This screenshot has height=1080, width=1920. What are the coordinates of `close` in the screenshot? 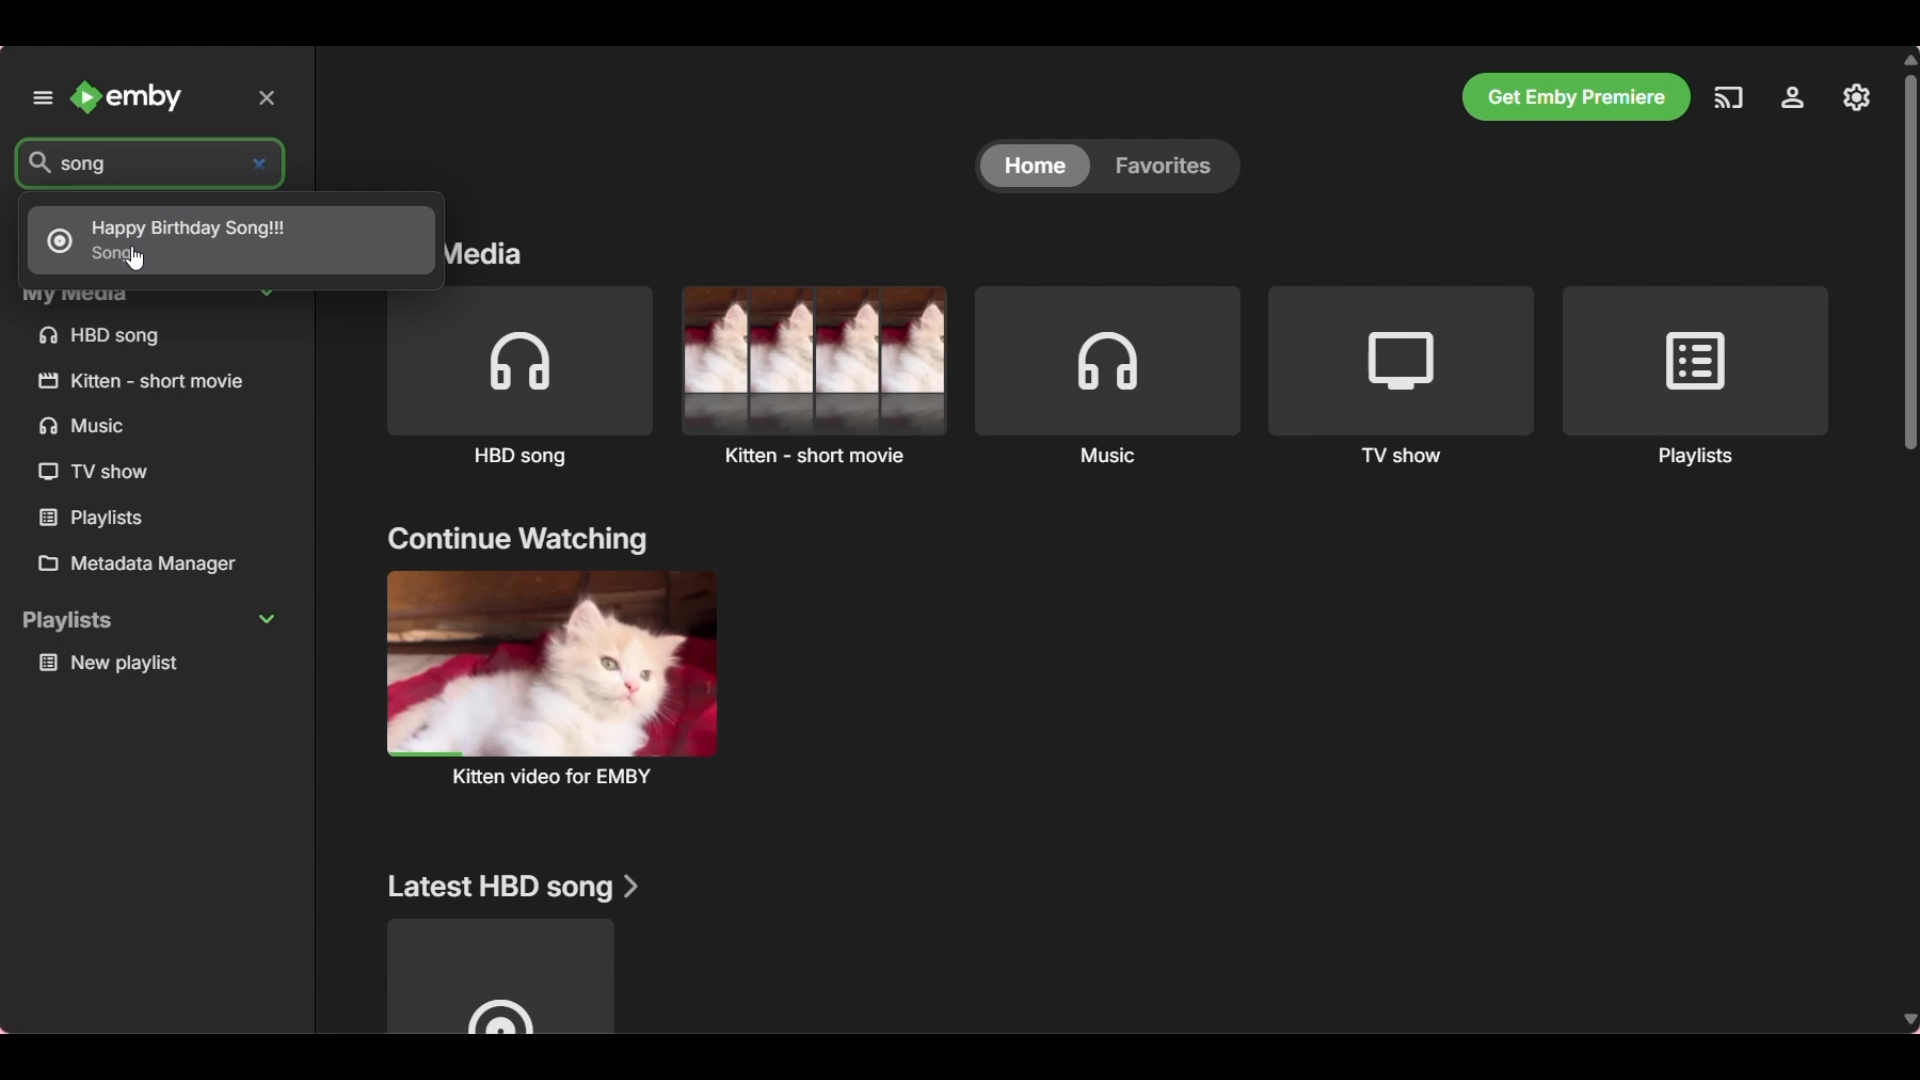 It's located at (272, 96).